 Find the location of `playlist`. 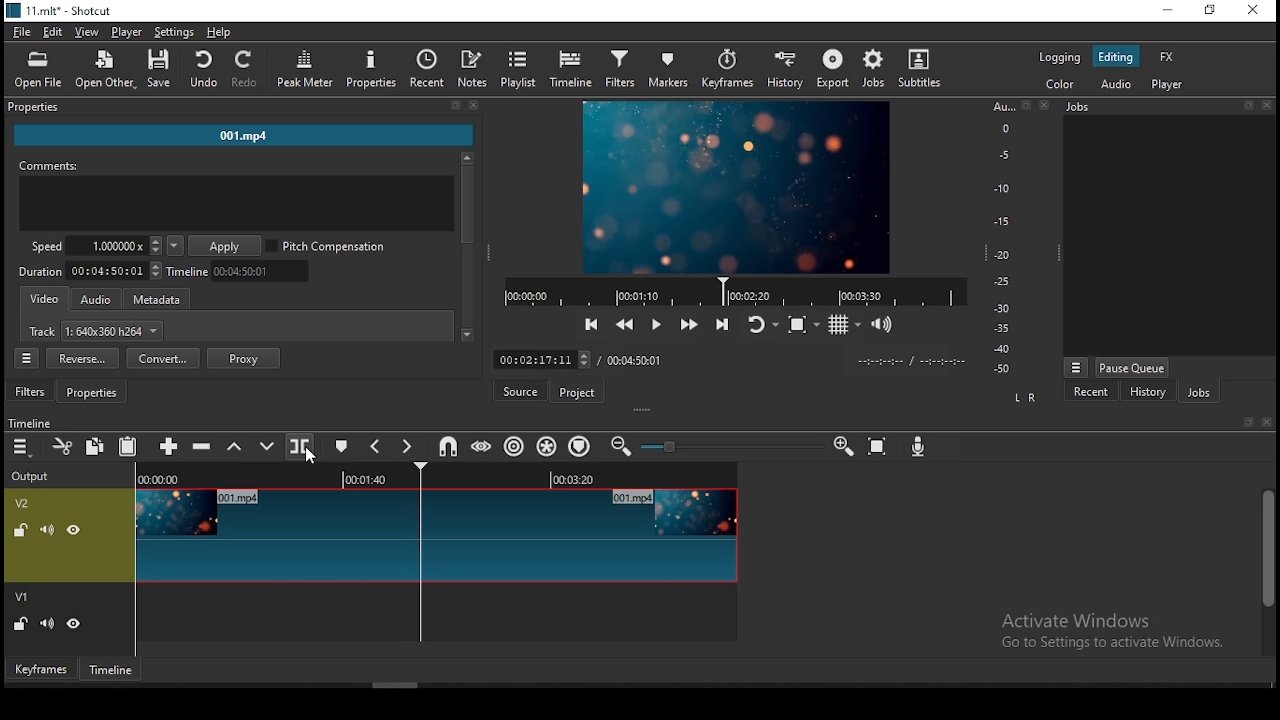

playlist is located at coordinates (519, 69).